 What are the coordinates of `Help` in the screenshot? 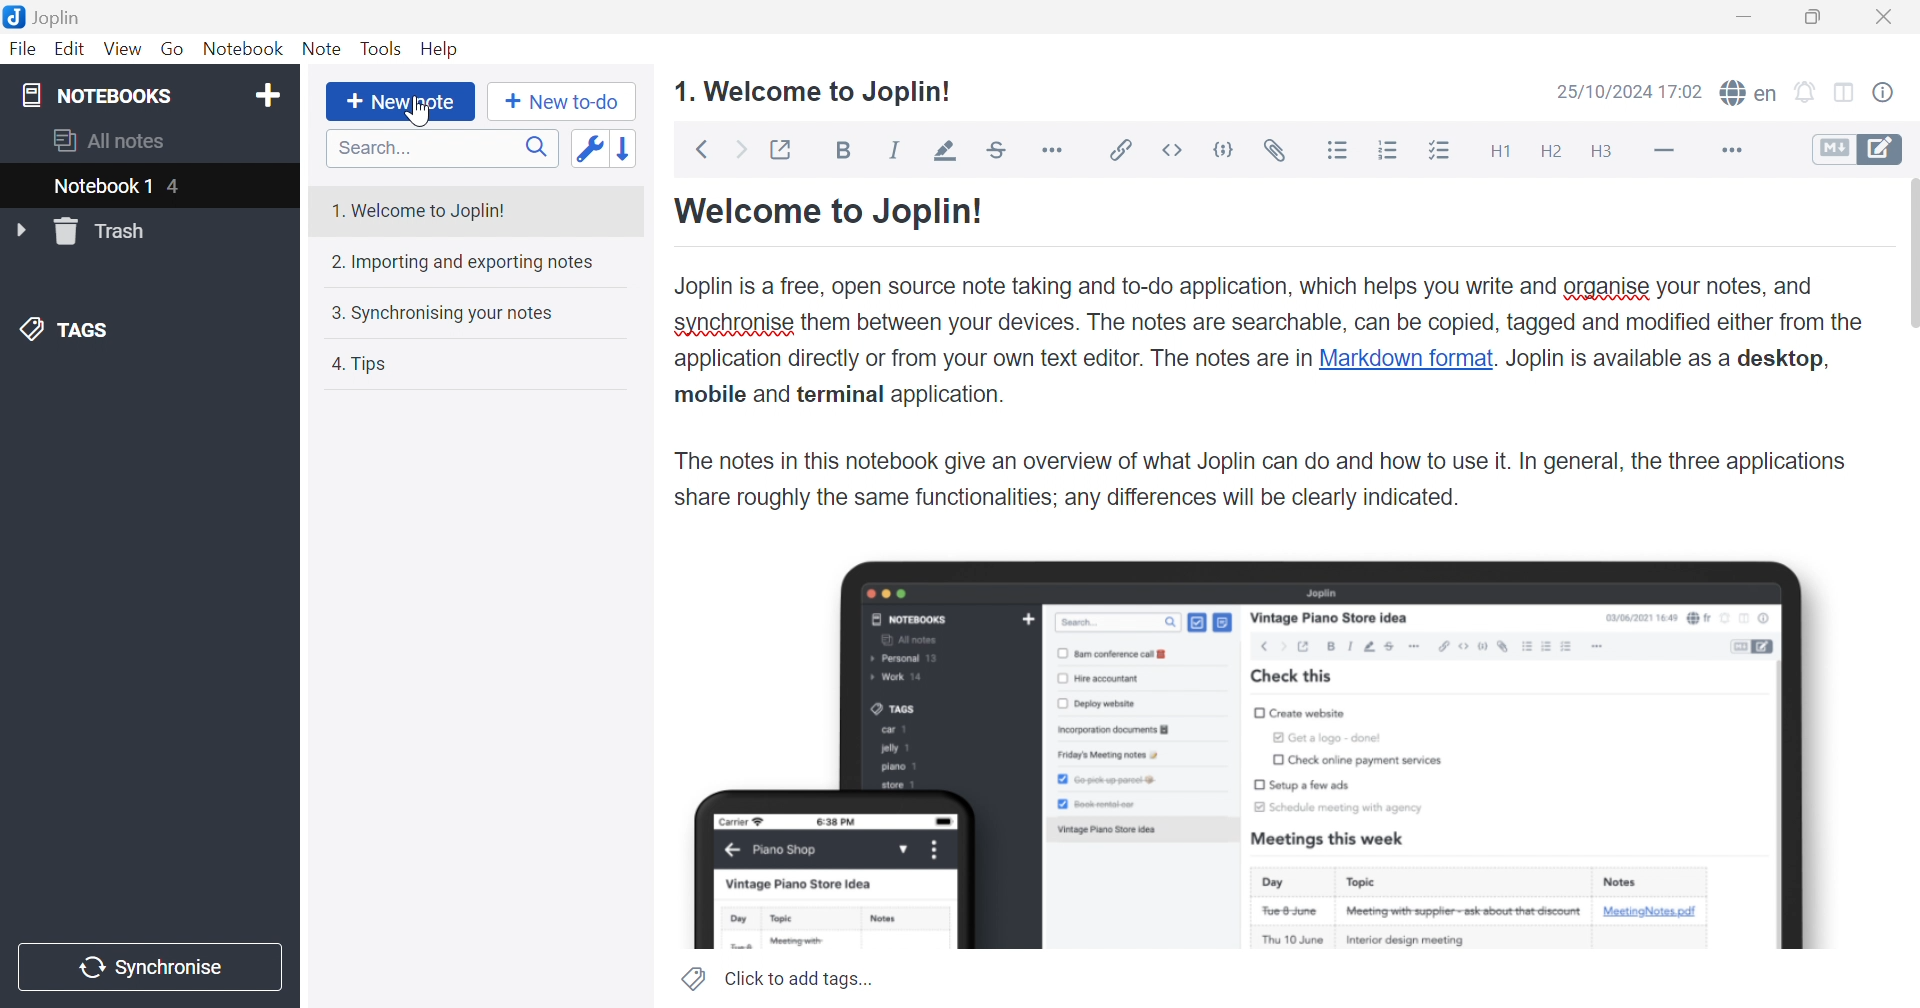 It's located at (446, 49).